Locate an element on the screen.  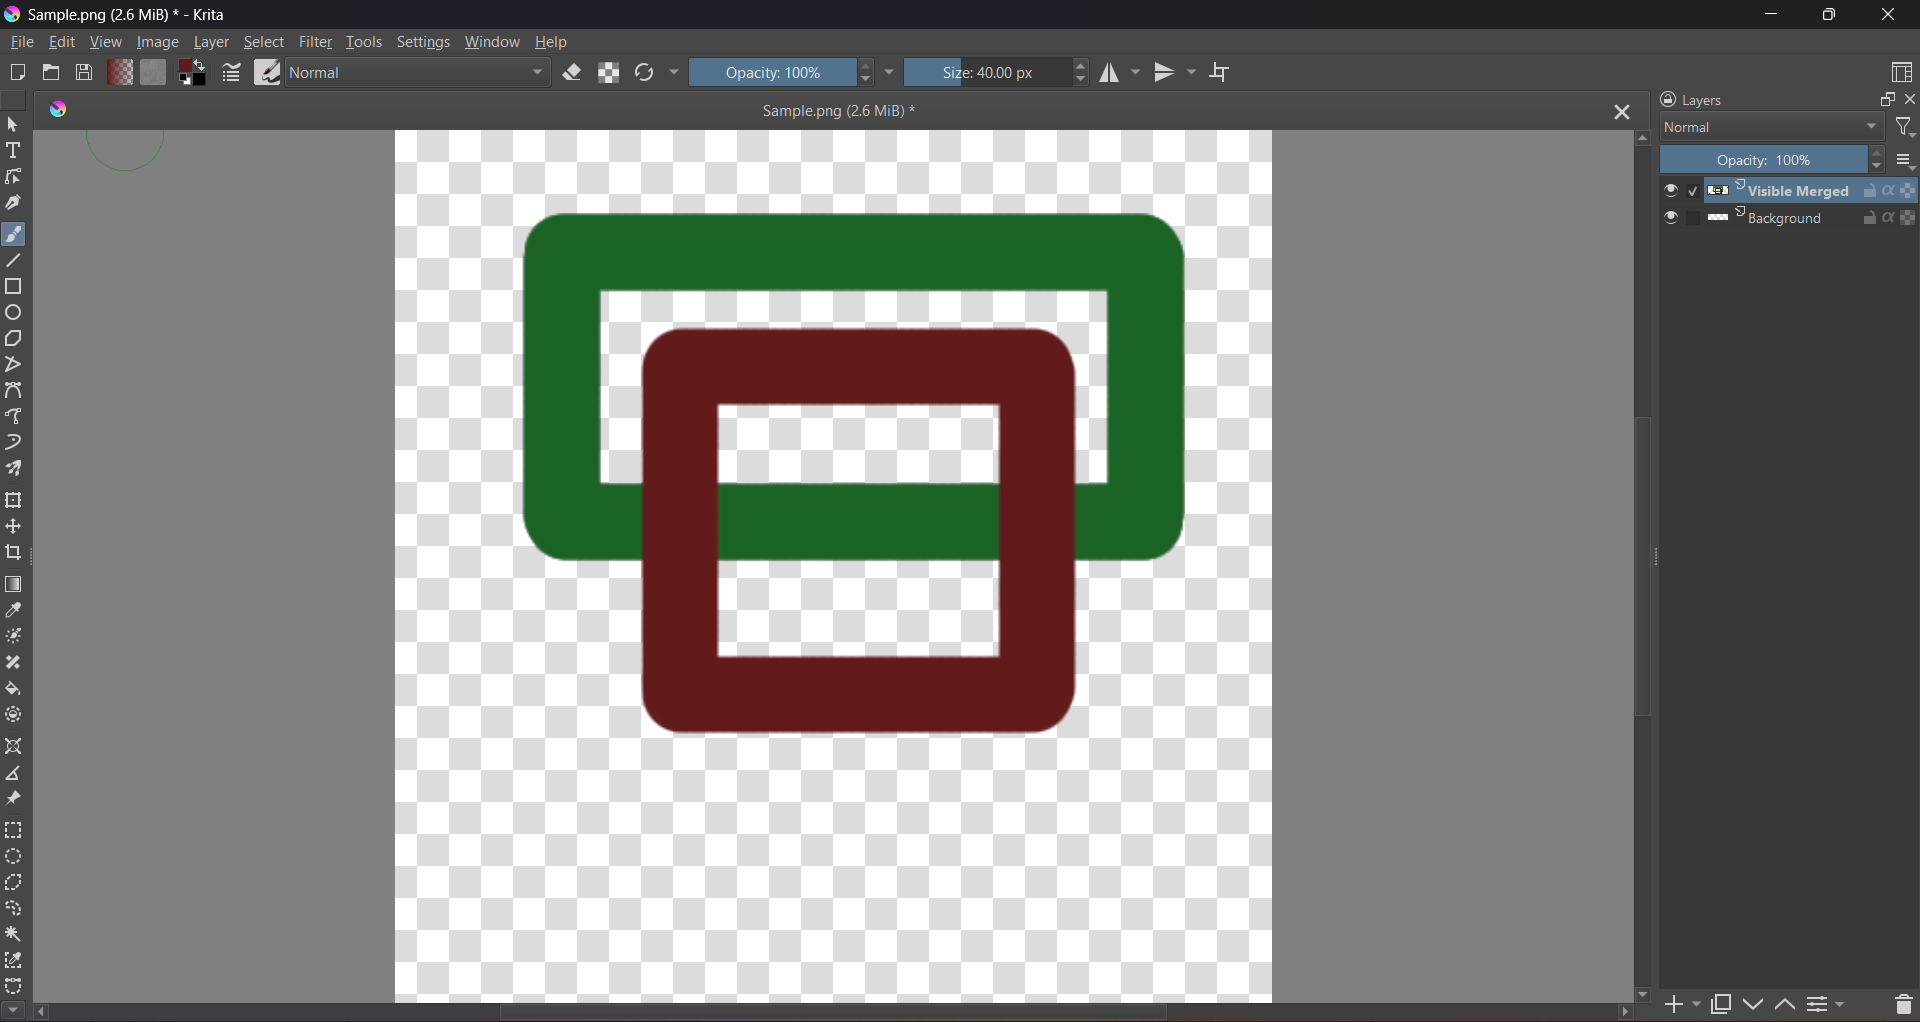
Swap Foreground and Background Color is located at coordinates (192, 73).